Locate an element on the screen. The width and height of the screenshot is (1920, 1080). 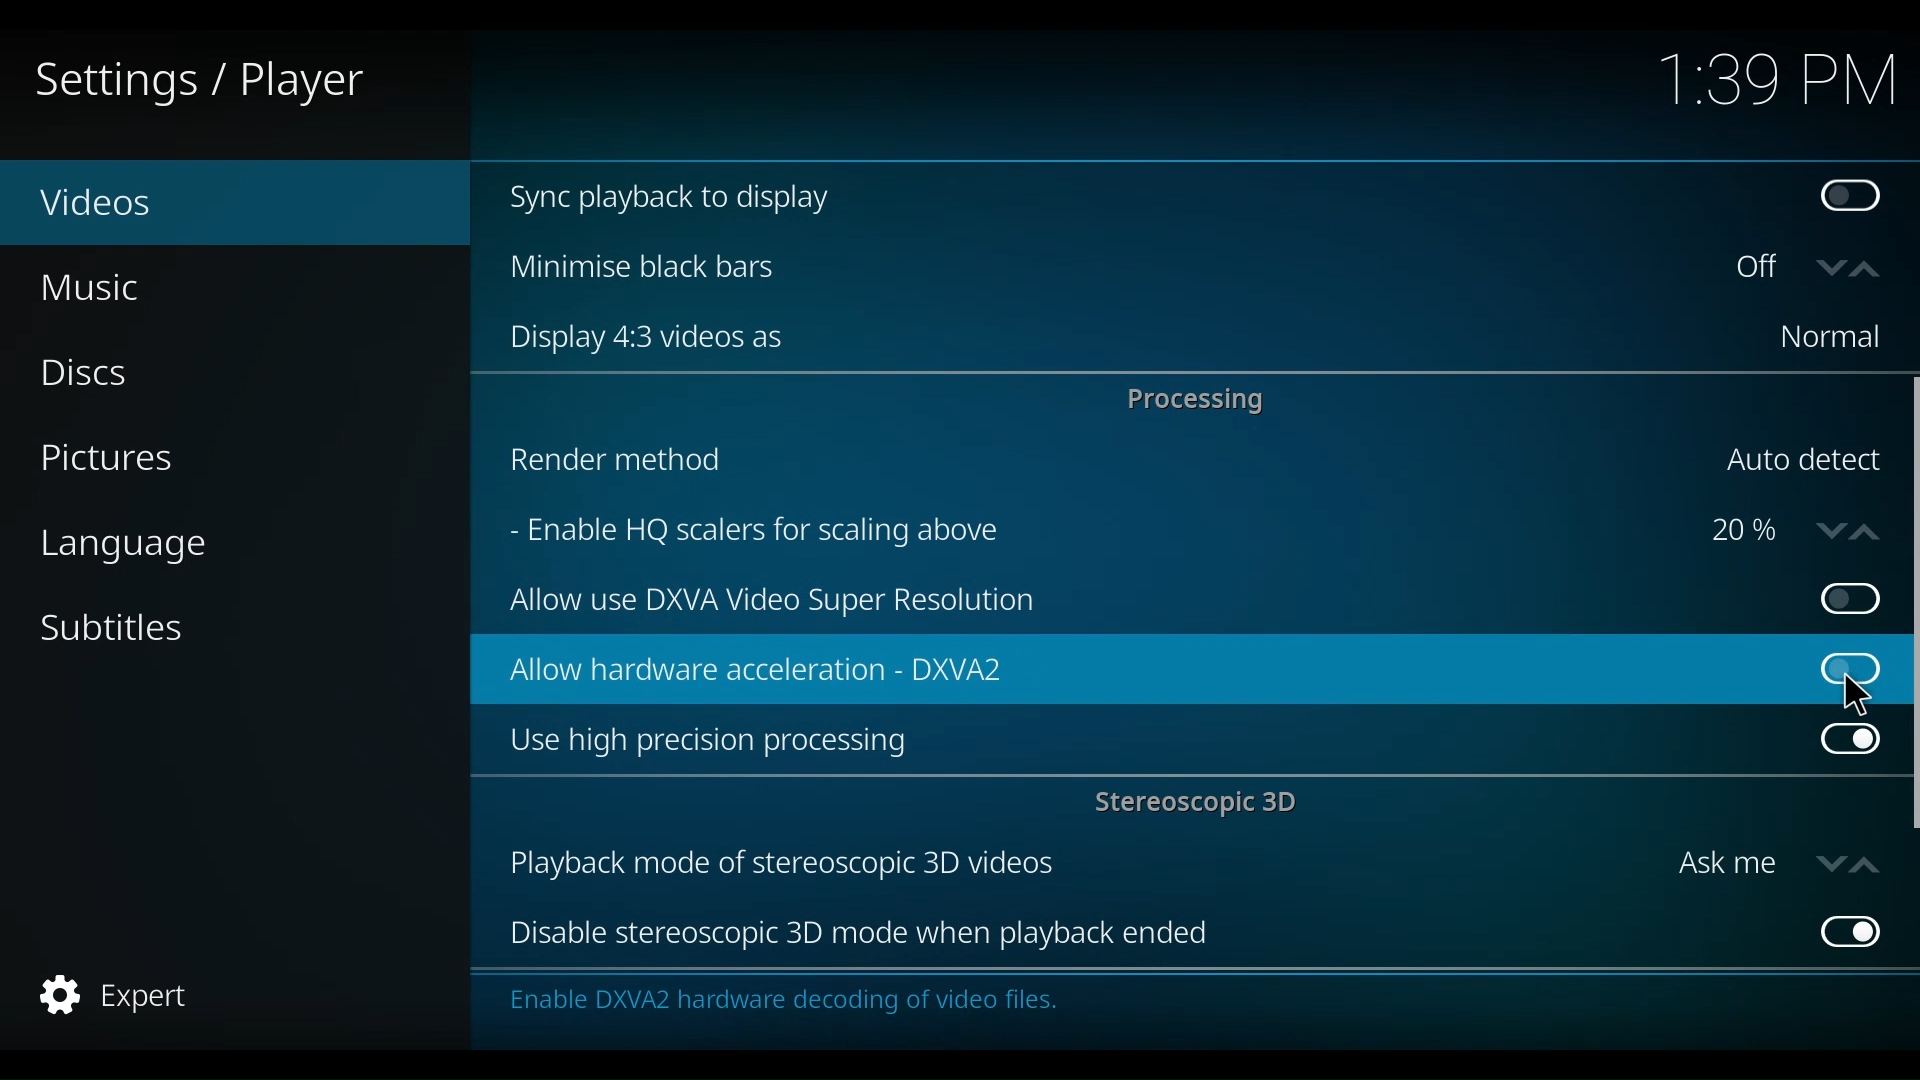
Disable stereoscopic 3D mode when playback ended is located at coordinates (1148, 935).